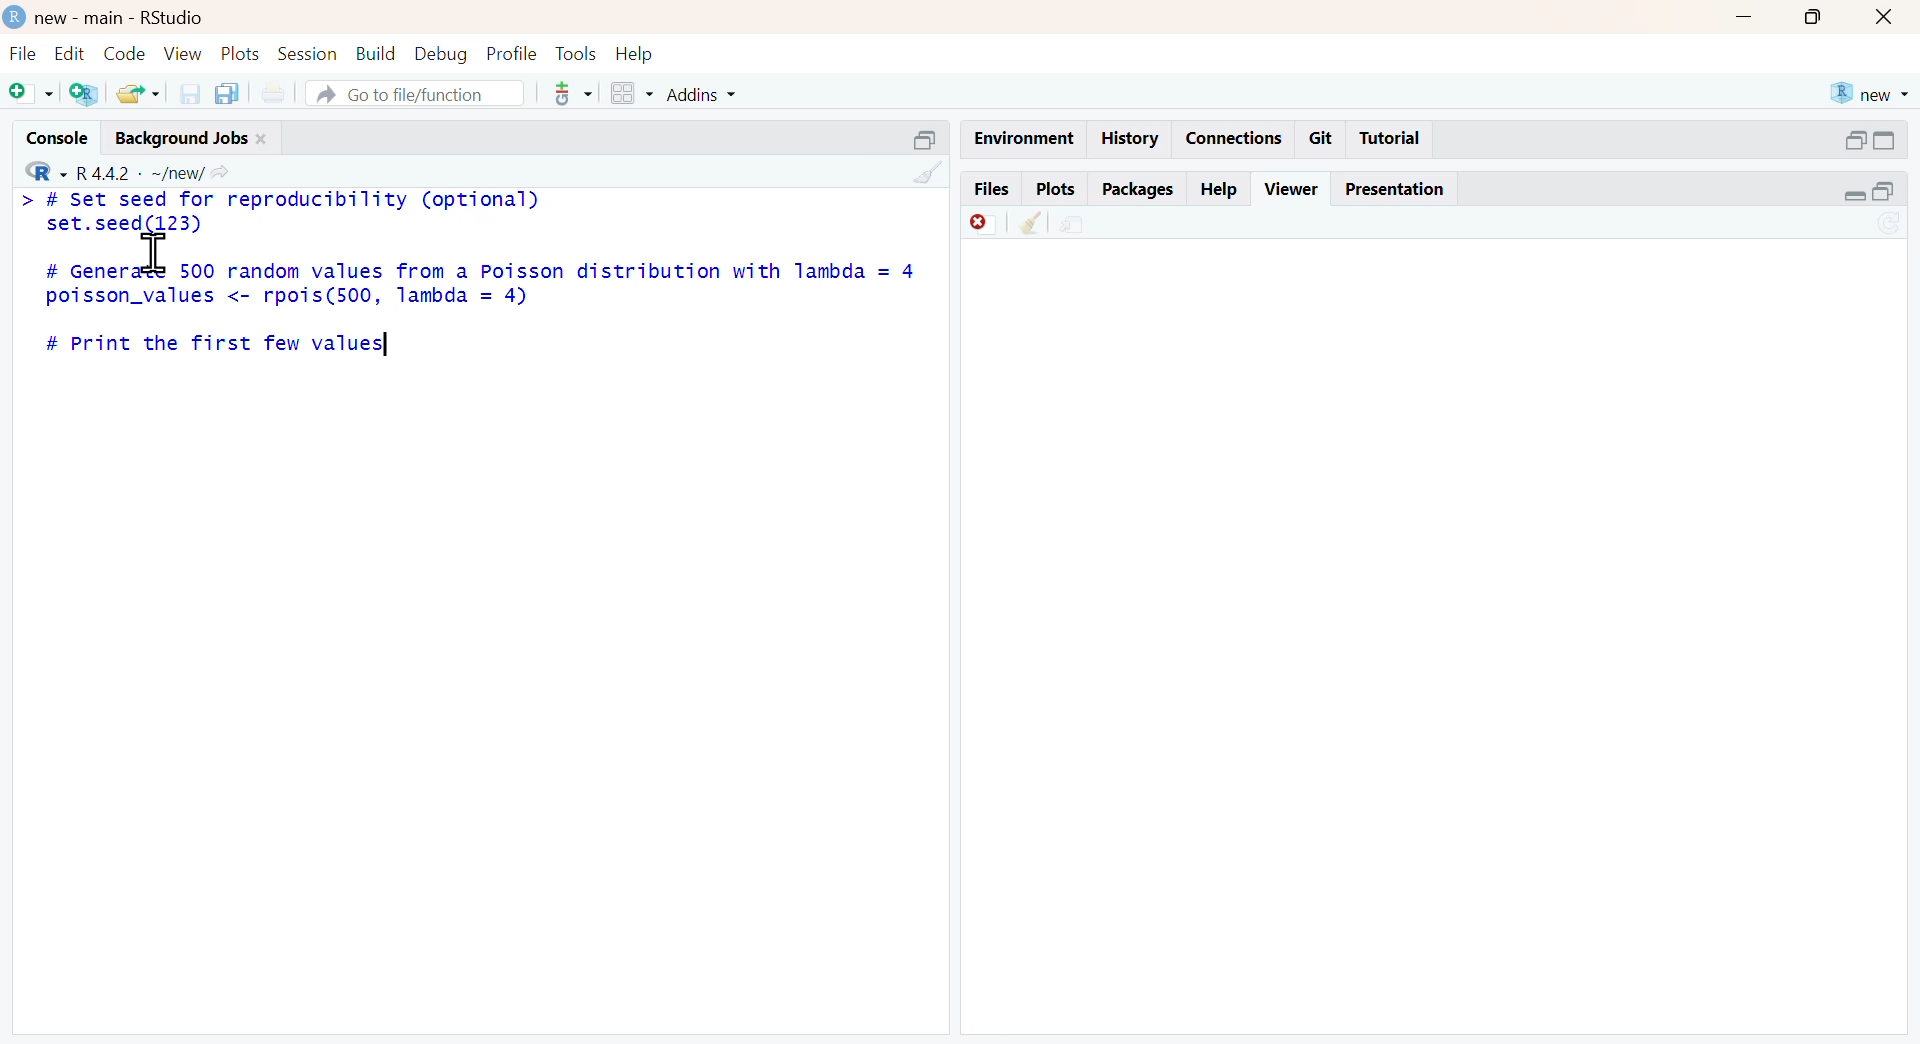 The image size is (1920, 1044). What do you see at coordinates (926, 141) in the screenshot?
I see `open in separate window` at bounding box center [926, 141].